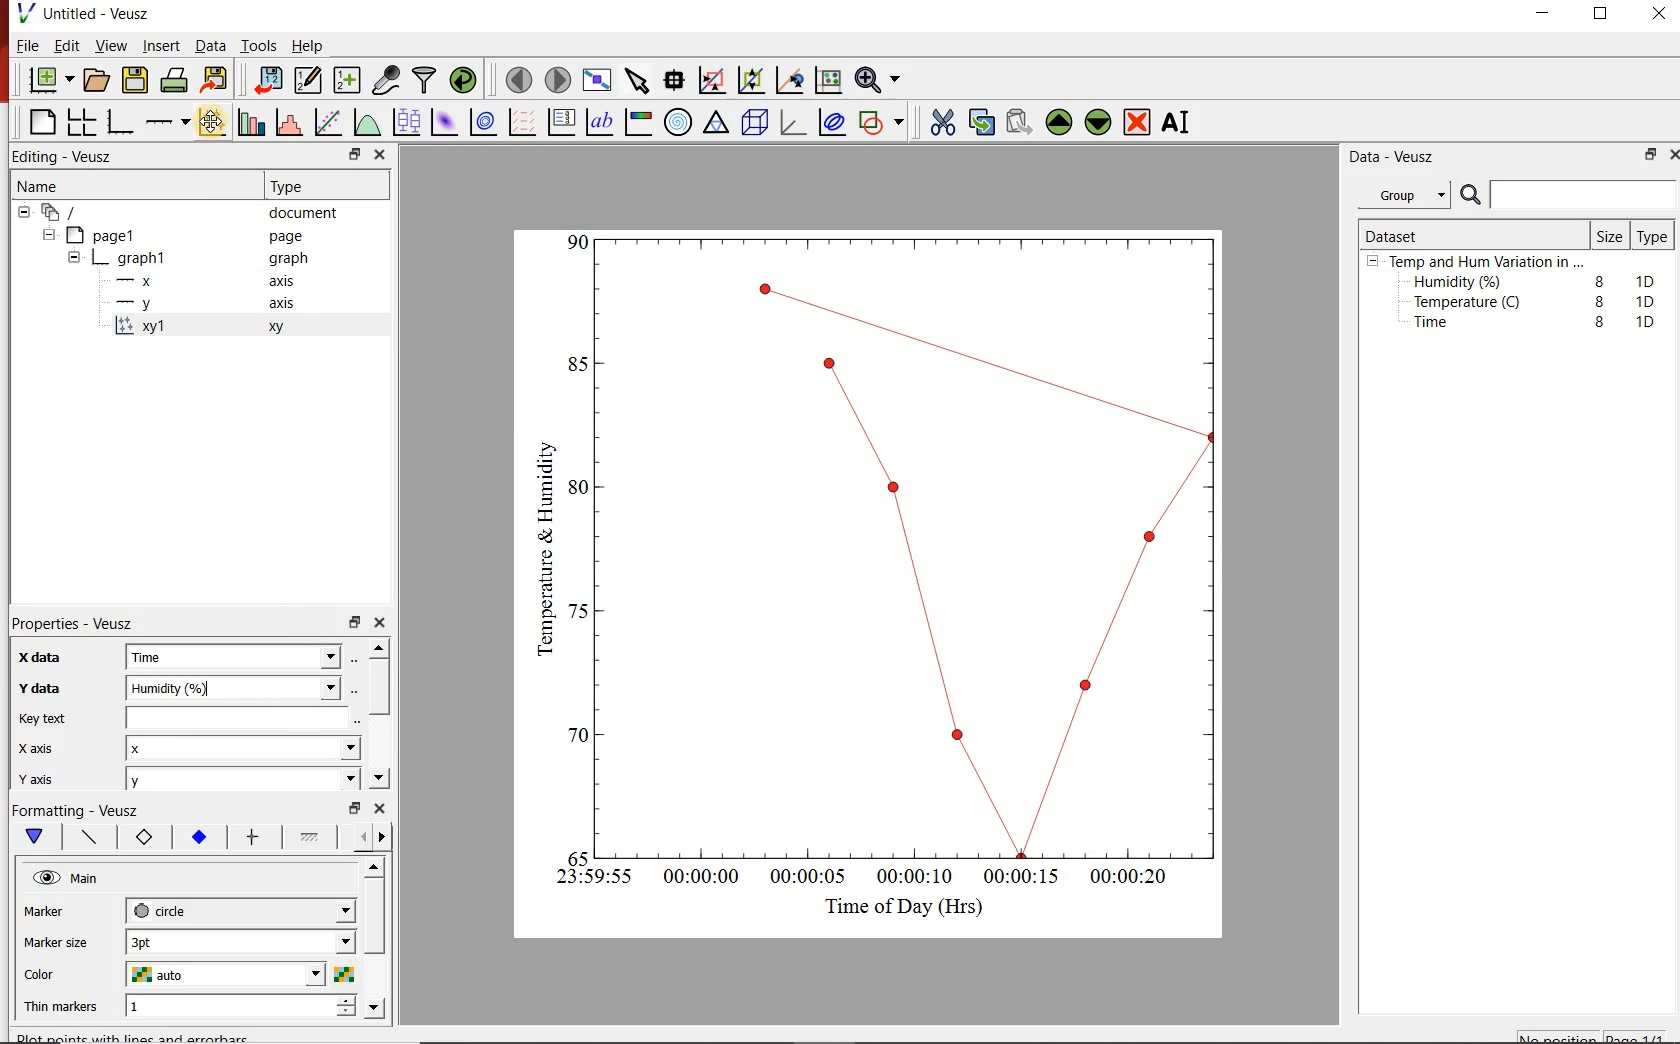 The width and height of the screenshot is (1680, 1044). I want to click on plot bar charts, so click(252, 119).